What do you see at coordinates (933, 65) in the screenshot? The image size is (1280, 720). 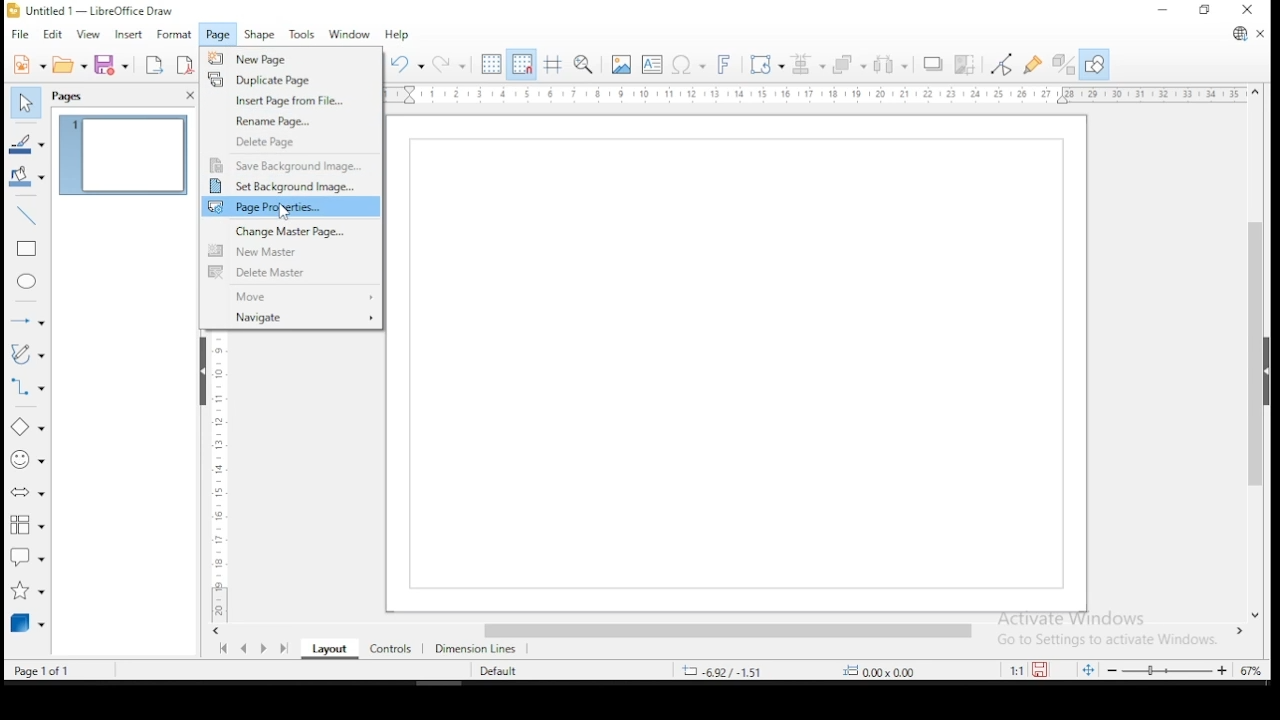 I see `shadow` at bounding box center [933, 65].